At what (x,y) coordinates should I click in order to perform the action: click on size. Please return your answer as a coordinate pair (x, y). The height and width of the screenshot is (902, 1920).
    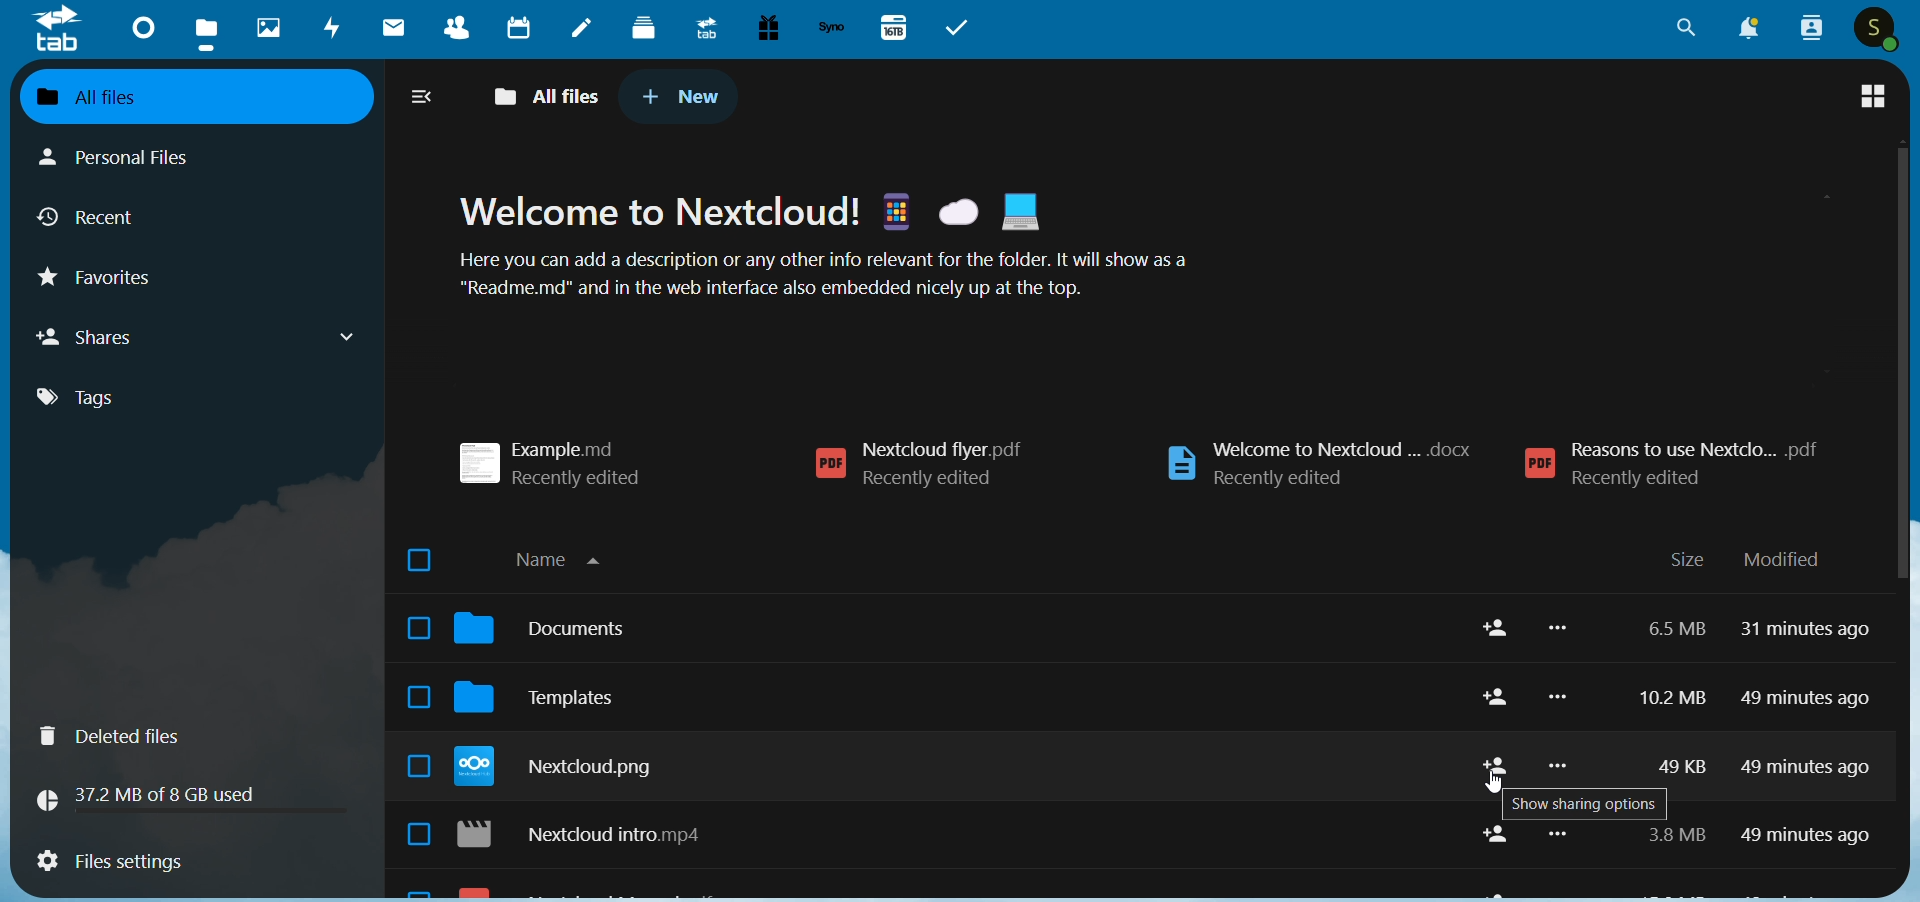
    Looking at the image, I should click on (1681, 557).